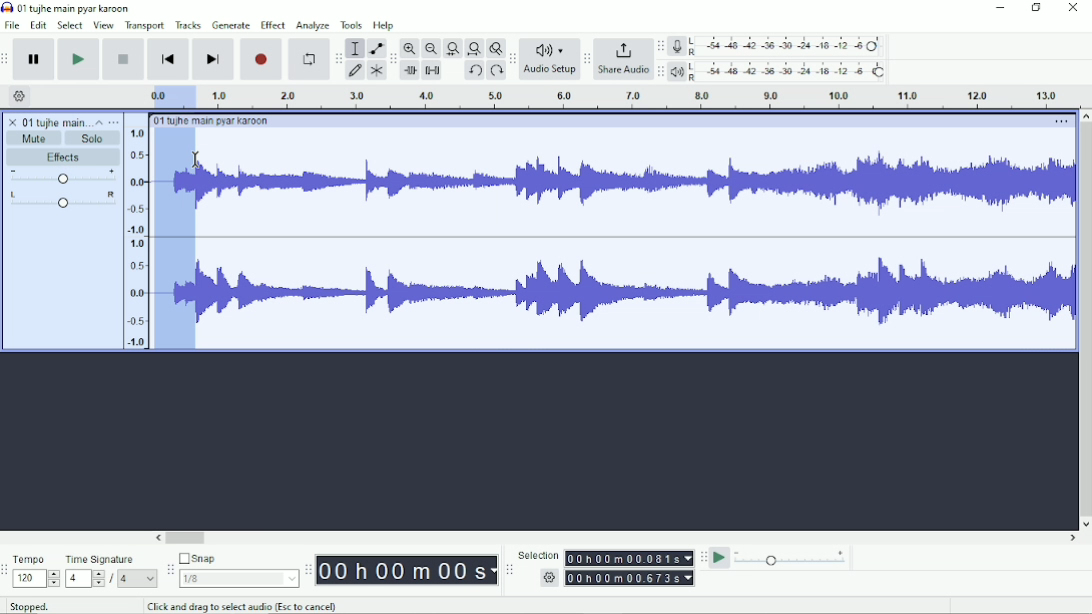 This screenshot has height=614, width=1092. I want to click on Stopped, so click(43, 604).